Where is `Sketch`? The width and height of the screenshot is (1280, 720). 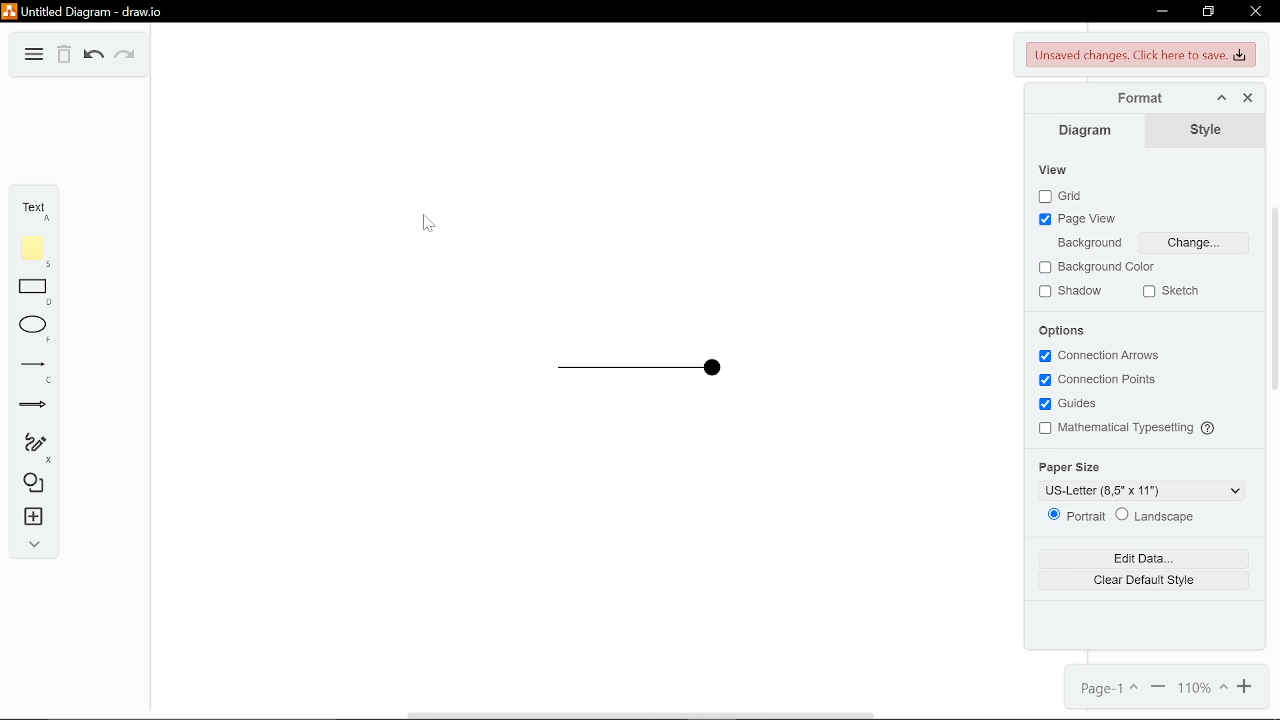
Sketch is located at coordinates (1170, 292).